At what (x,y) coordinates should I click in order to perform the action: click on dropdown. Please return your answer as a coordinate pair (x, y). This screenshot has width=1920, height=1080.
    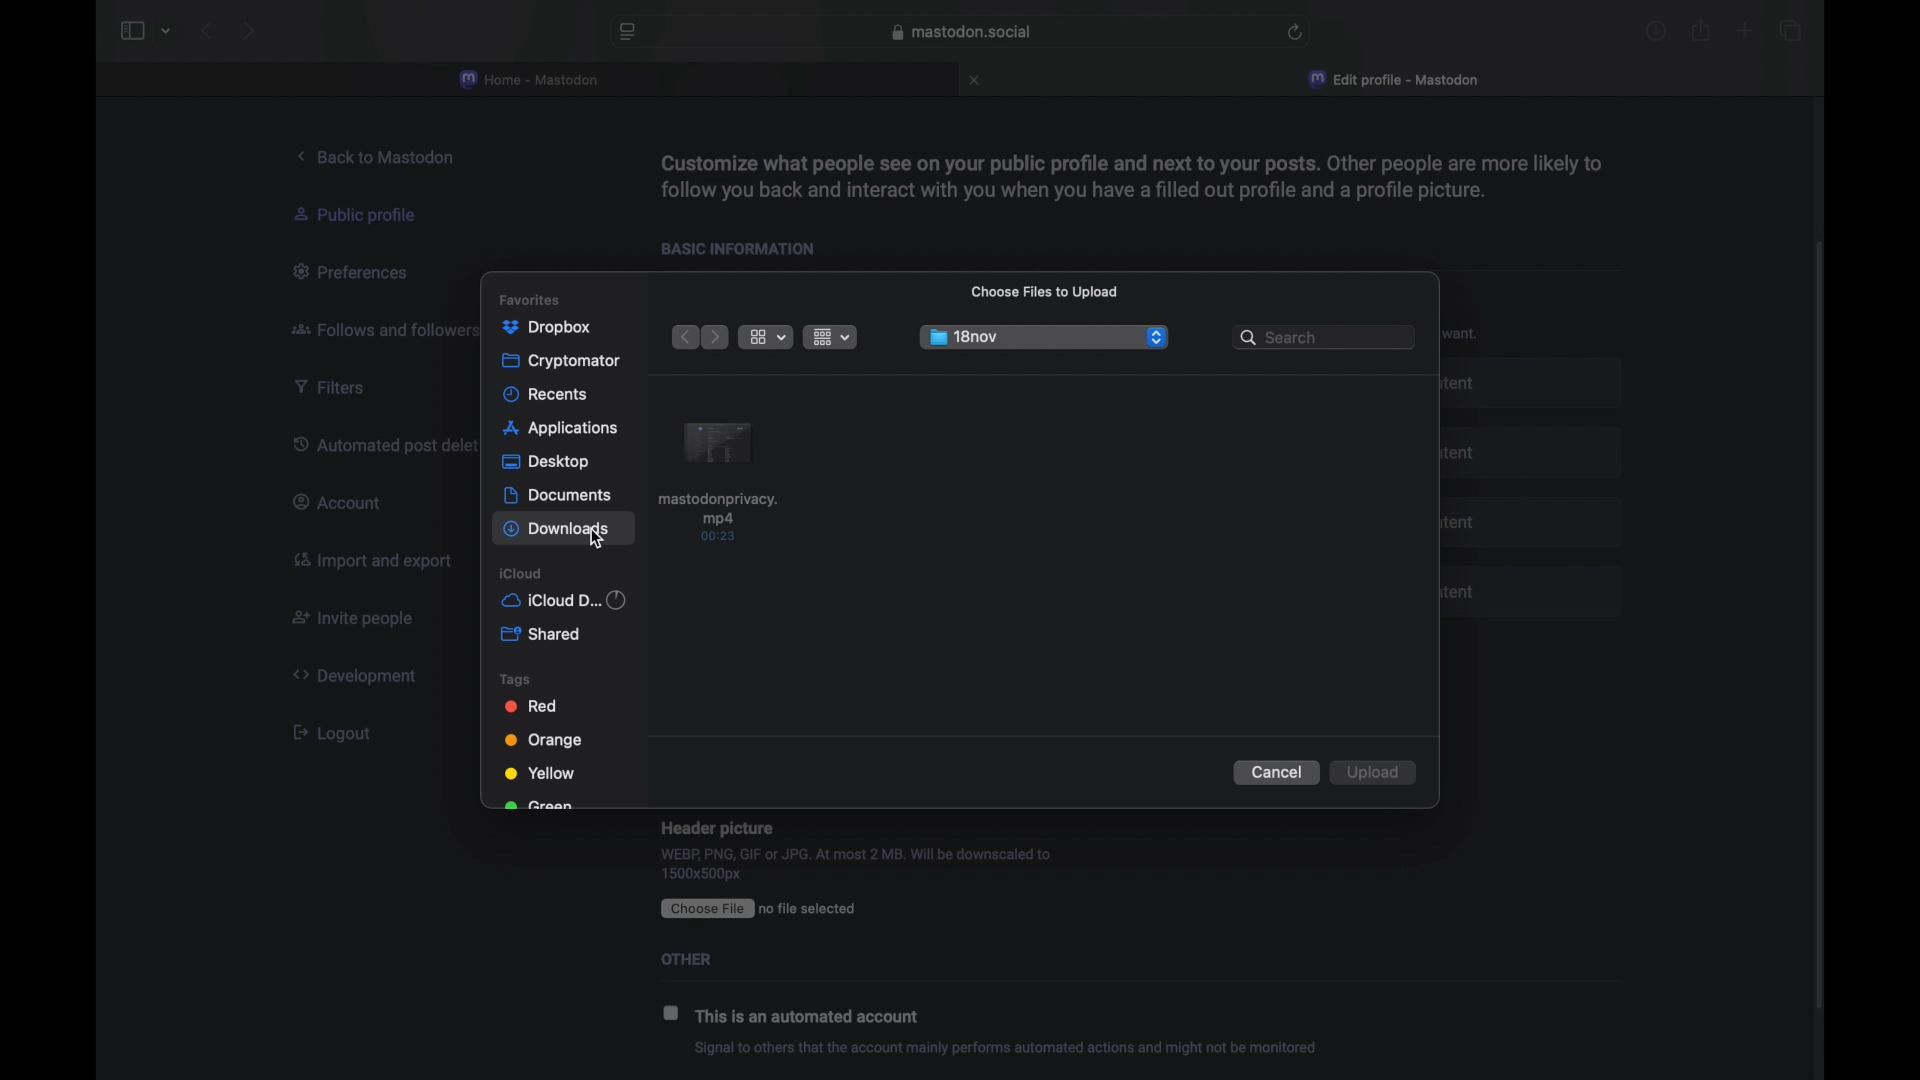
    Looking at the image, I should click on (1156, 337).